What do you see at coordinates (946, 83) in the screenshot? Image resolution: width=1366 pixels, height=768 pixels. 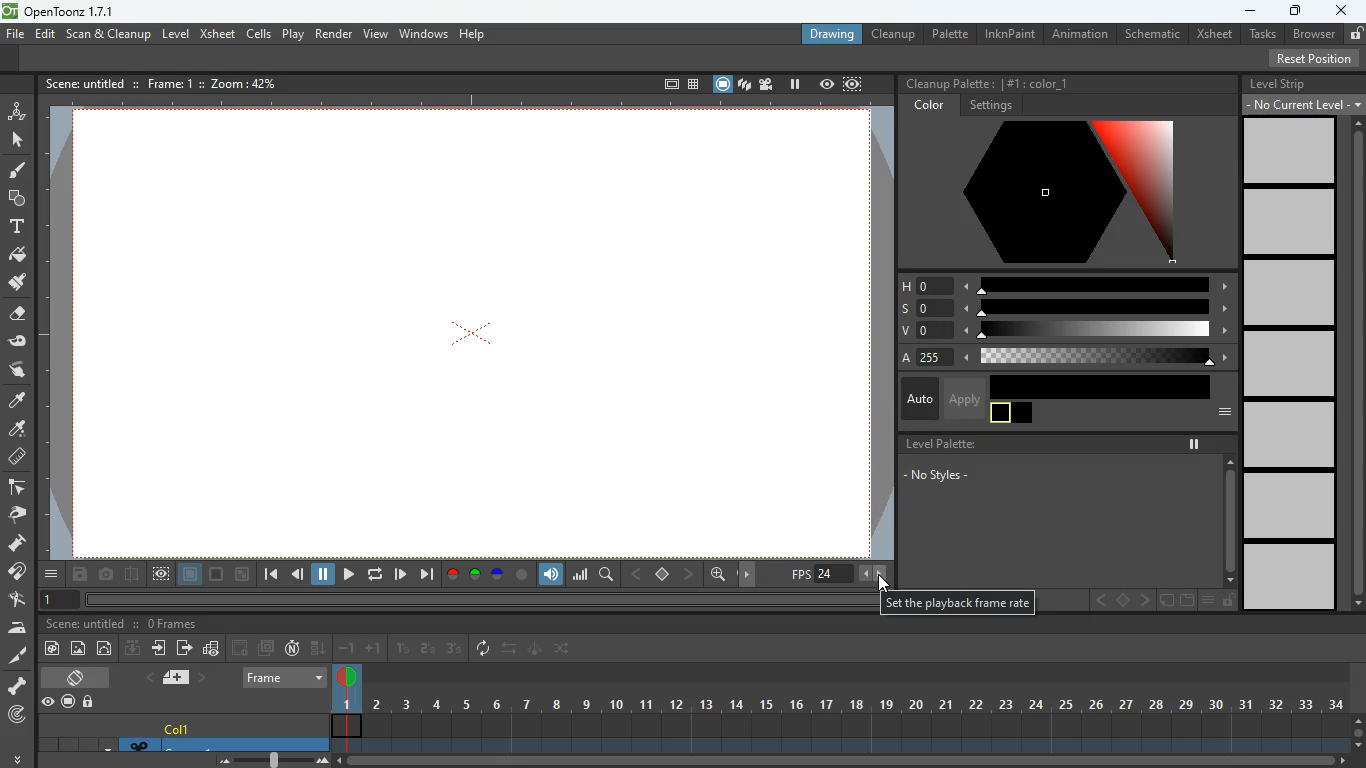 I see `cleanup palette` at bounding box center [946, 83].